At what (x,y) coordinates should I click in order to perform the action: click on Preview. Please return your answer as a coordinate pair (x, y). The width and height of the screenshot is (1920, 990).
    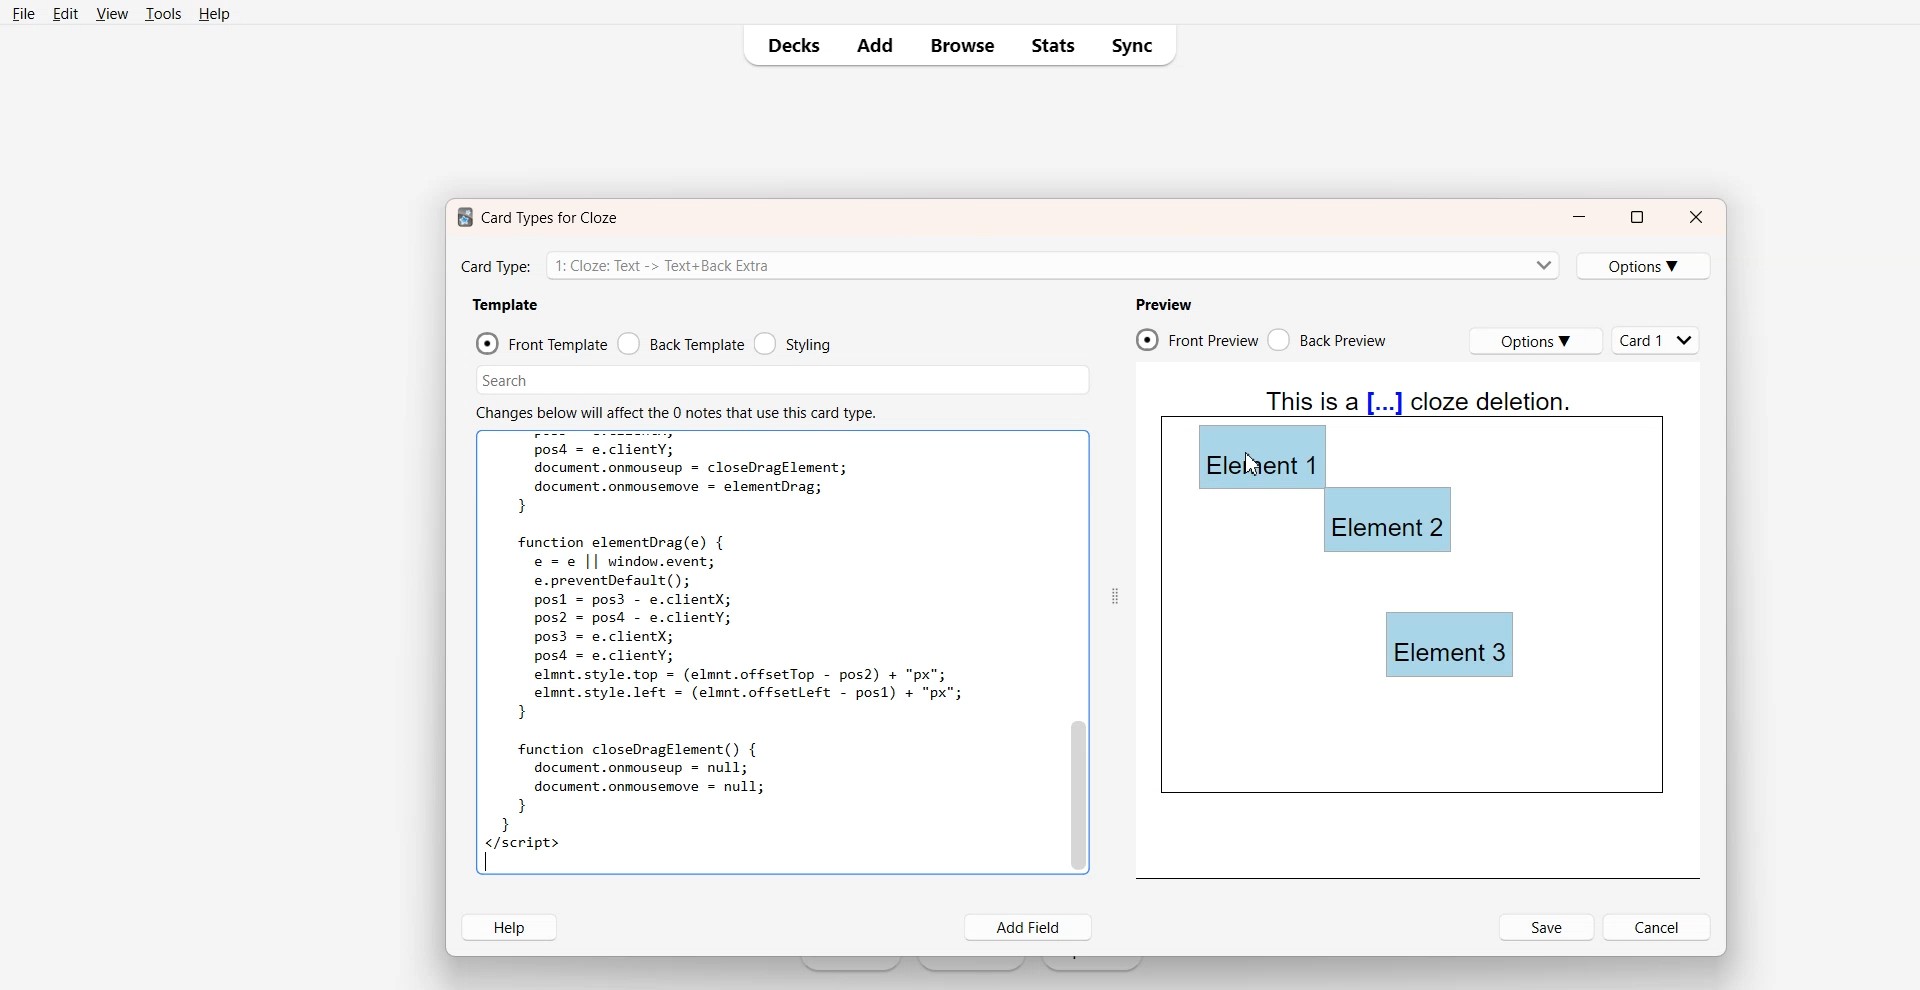
    Looking at the image, I should click on (1163, 304).